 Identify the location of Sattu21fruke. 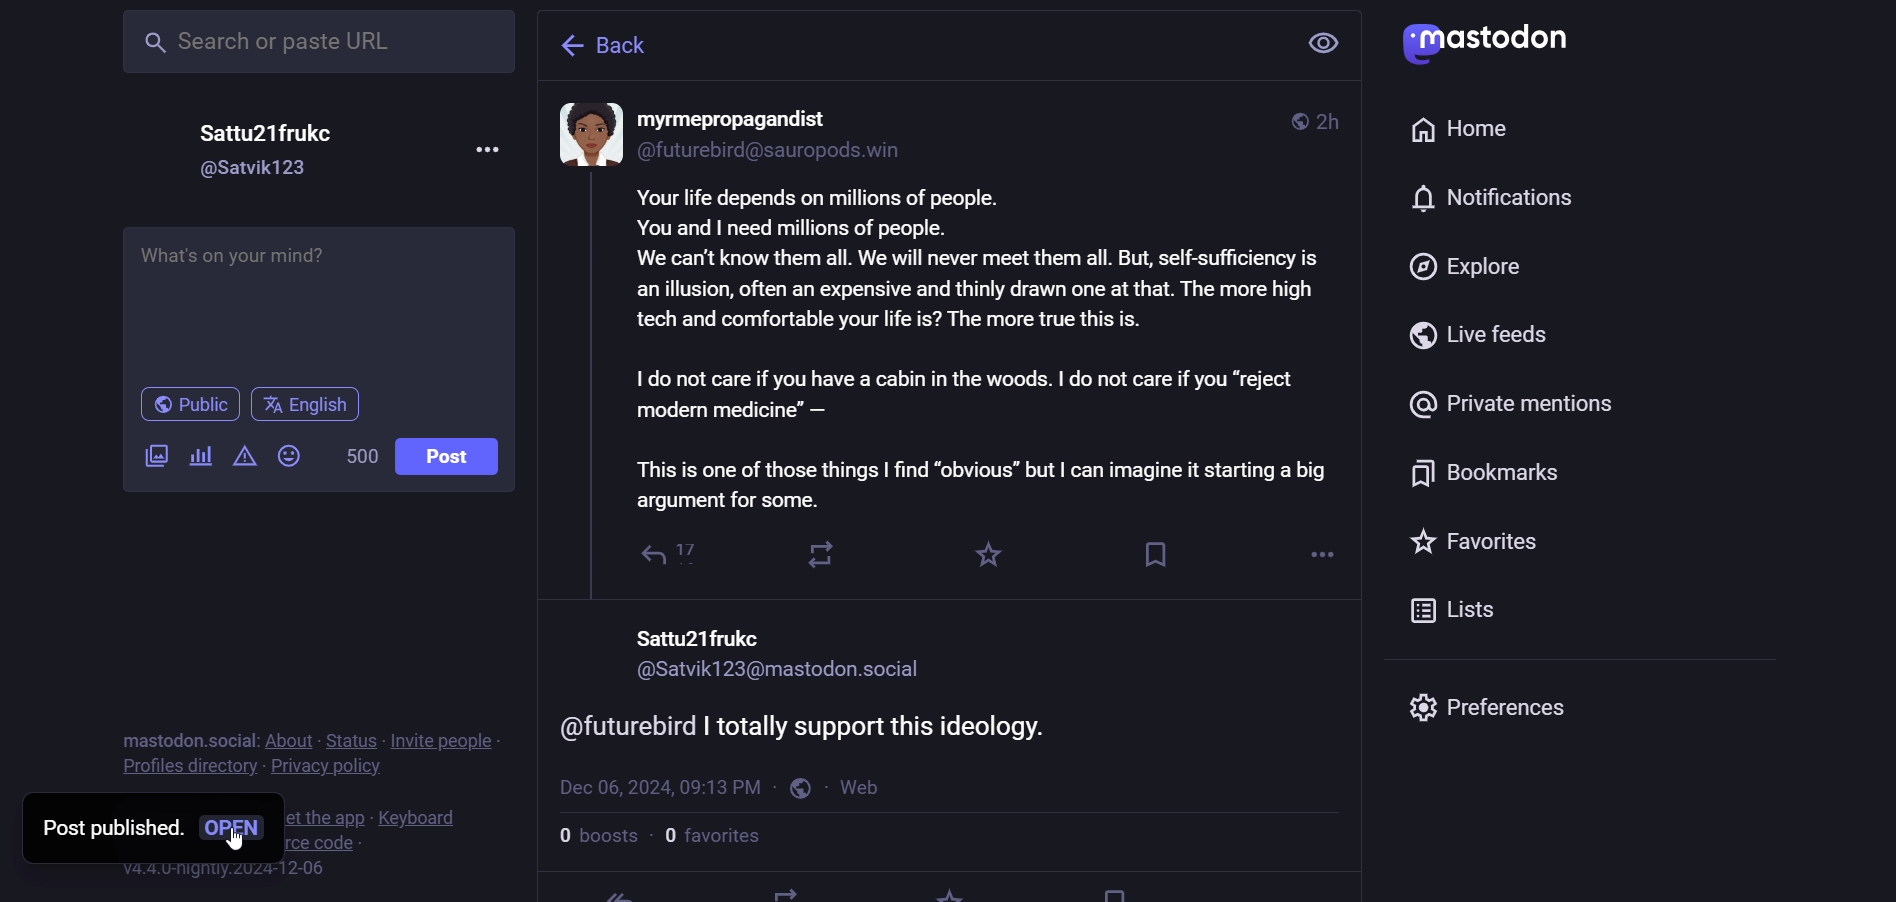
(263, 132).